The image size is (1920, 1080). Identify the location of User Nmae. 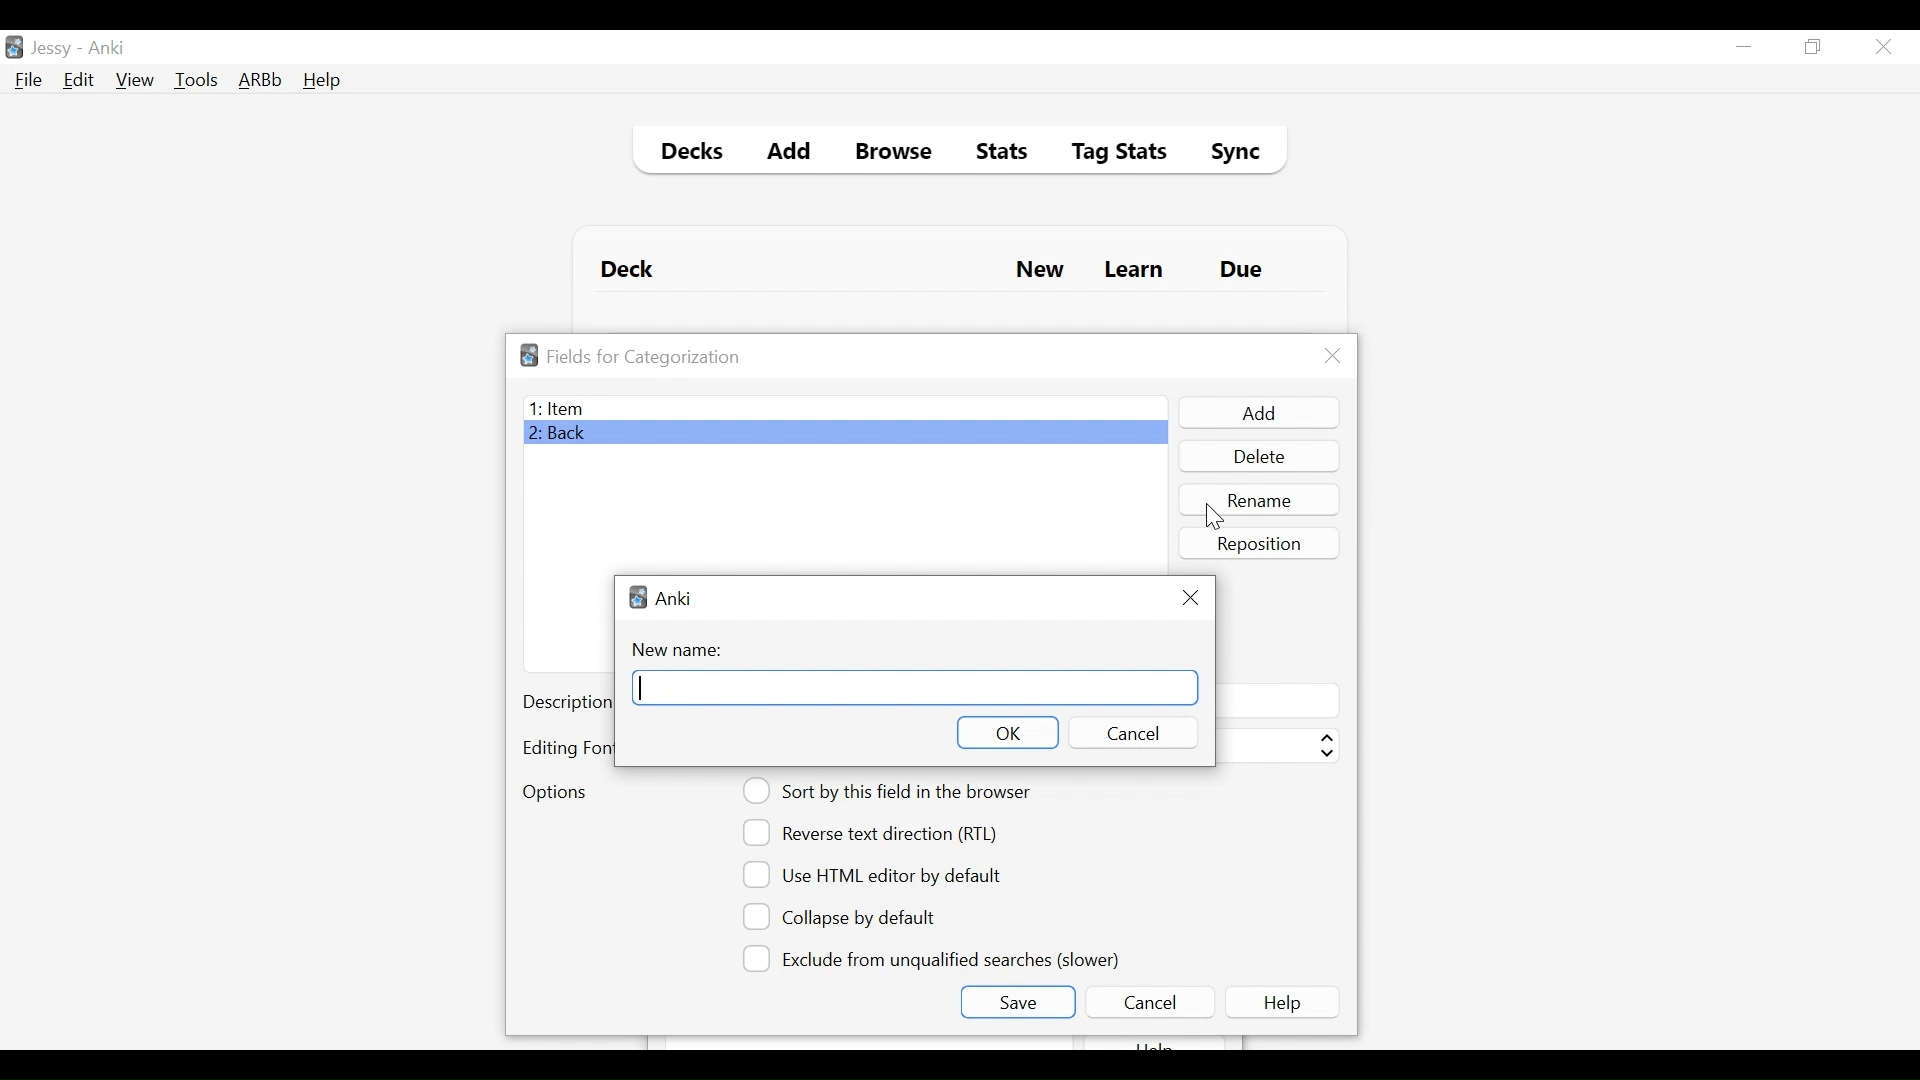
(55, 49).